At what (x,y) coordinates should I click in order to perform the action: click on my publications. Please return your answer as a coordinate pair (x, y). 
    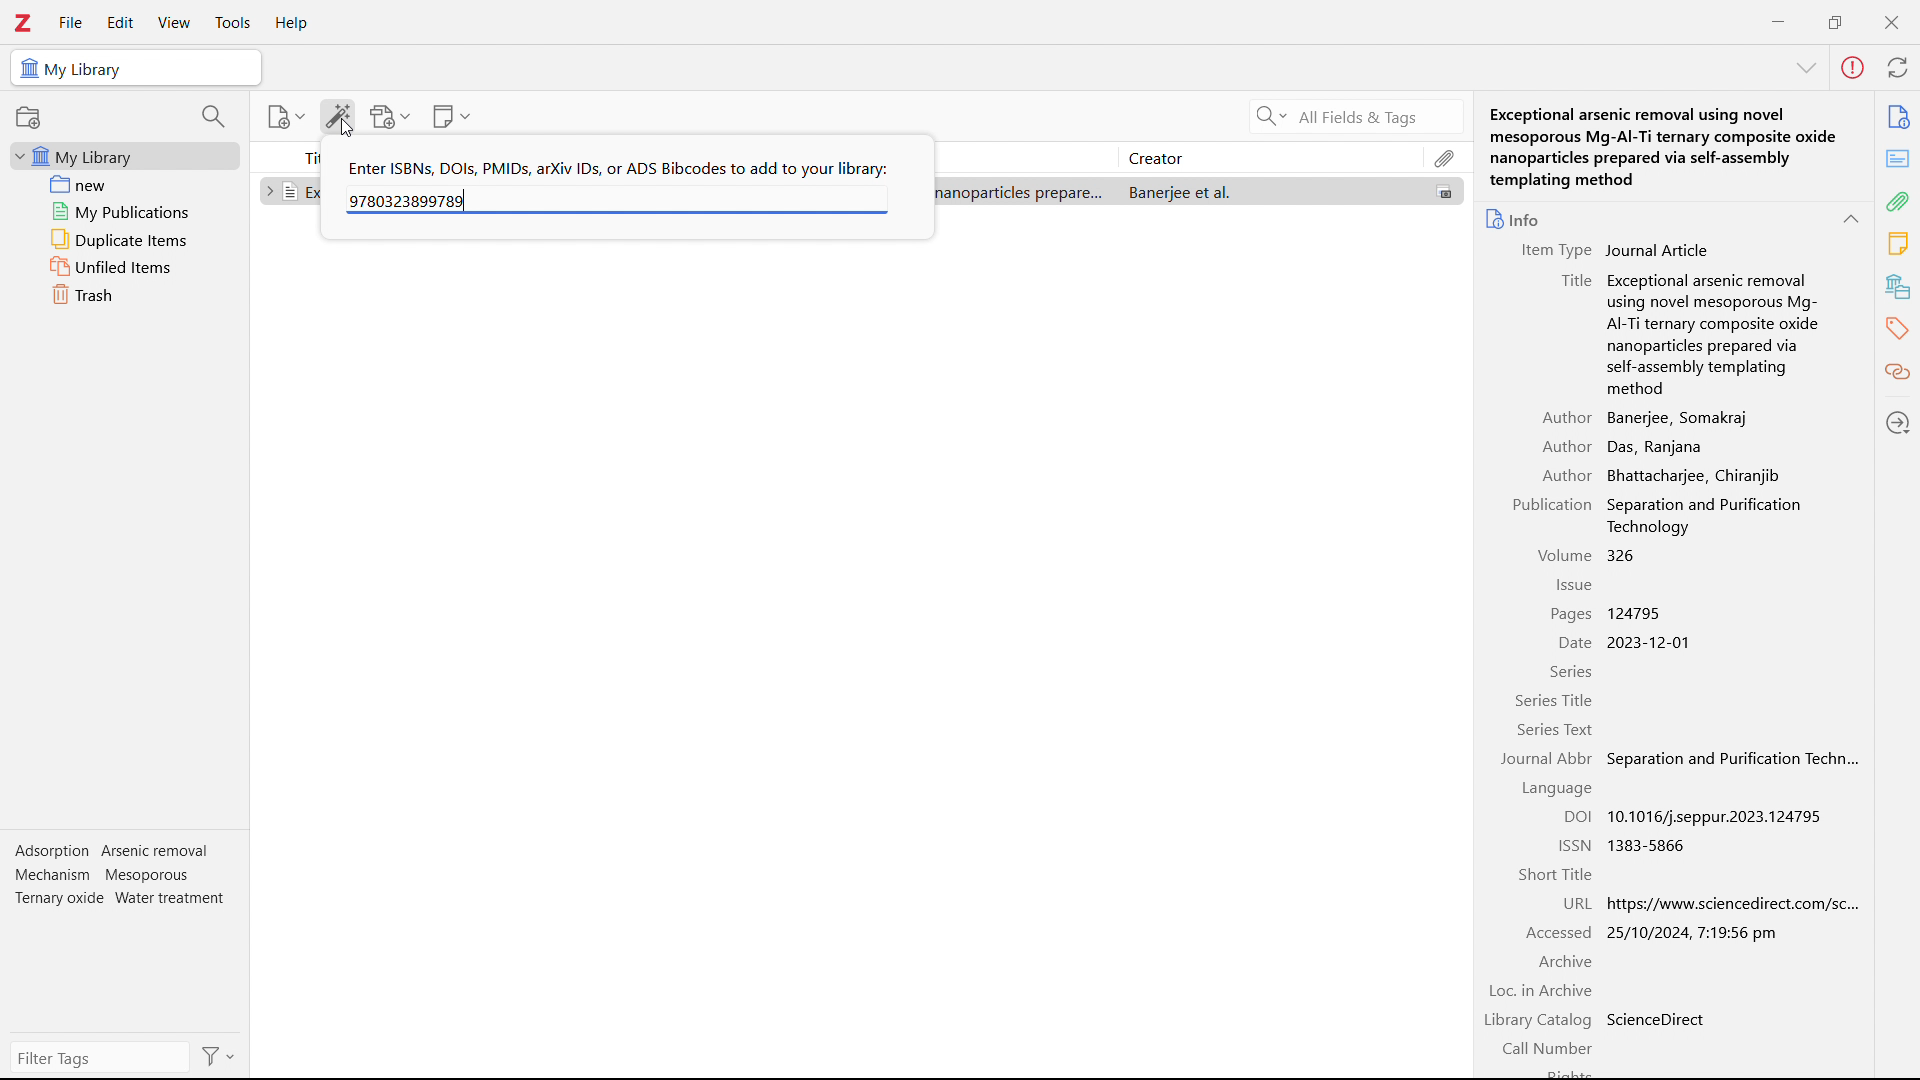
    Looking at the image, I should click on (127, 211).